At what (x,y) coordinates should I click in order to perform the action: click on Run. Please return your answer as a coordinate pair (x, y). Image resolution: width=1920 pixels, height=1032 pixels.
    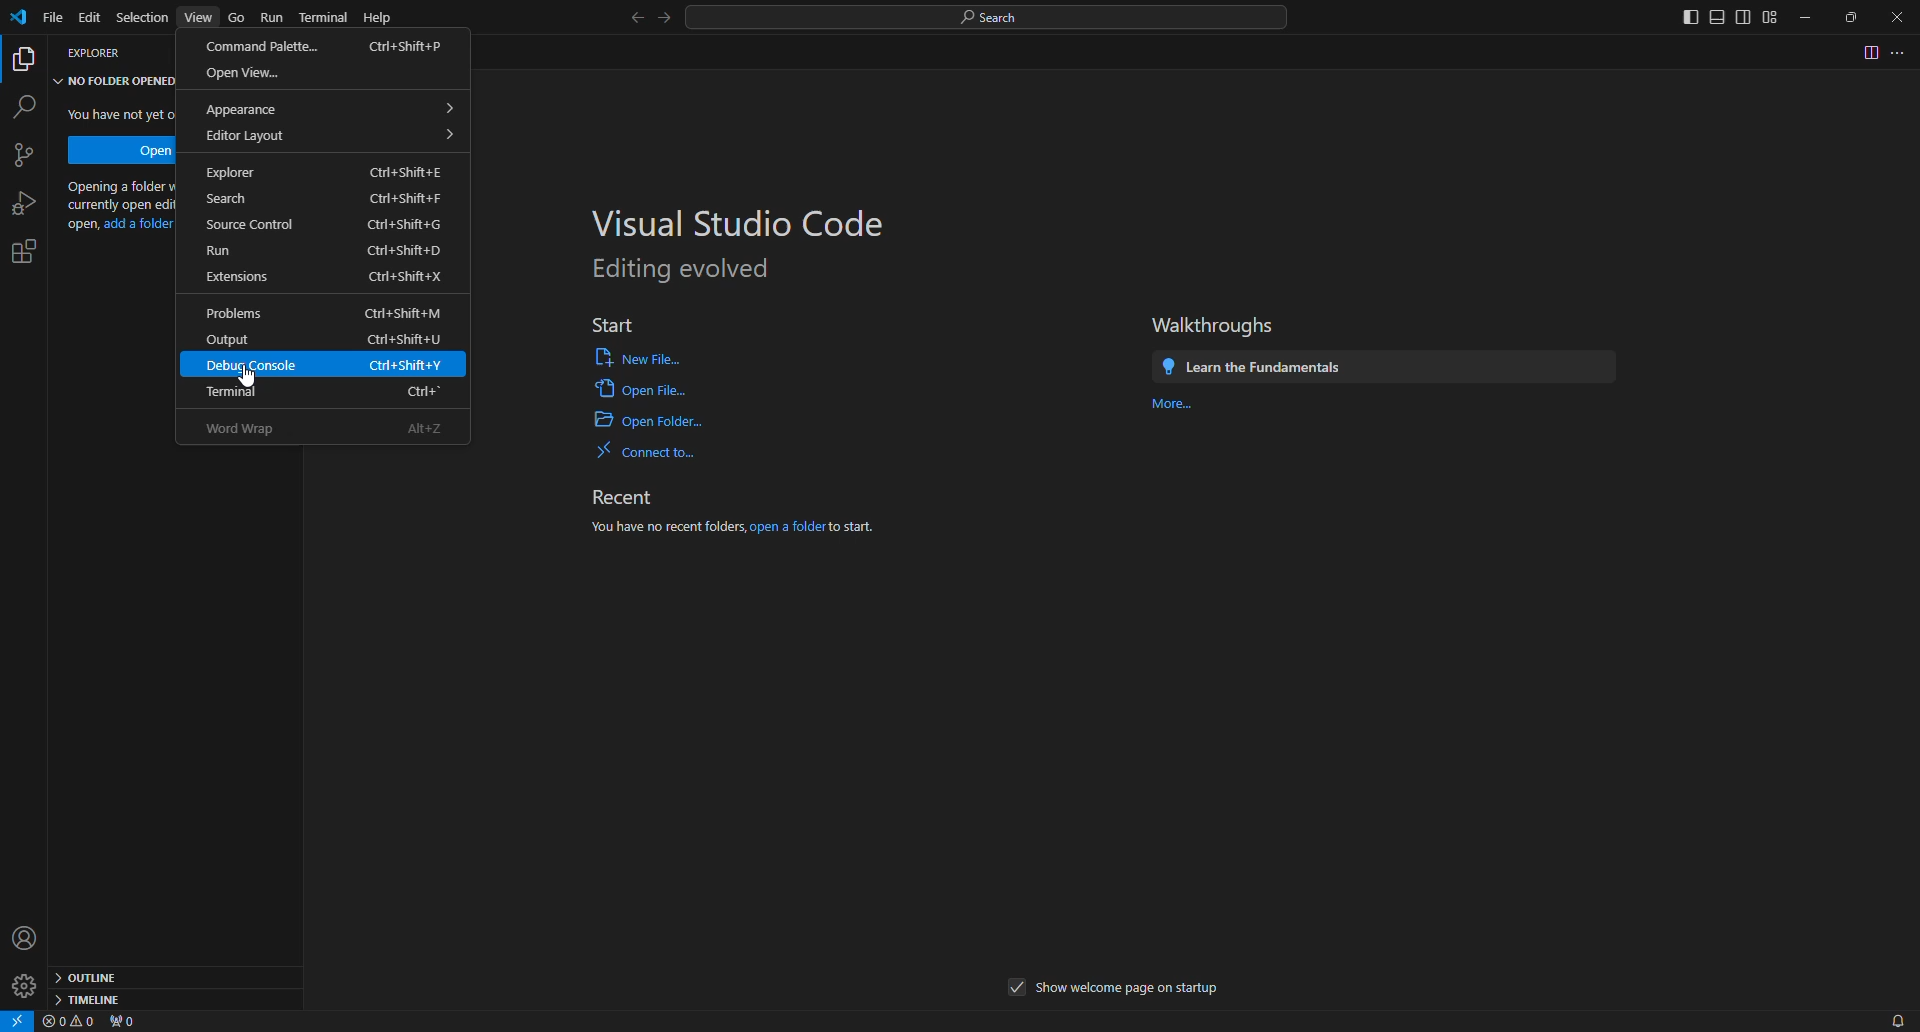
    Looking at the image, I should click on (270, 16).